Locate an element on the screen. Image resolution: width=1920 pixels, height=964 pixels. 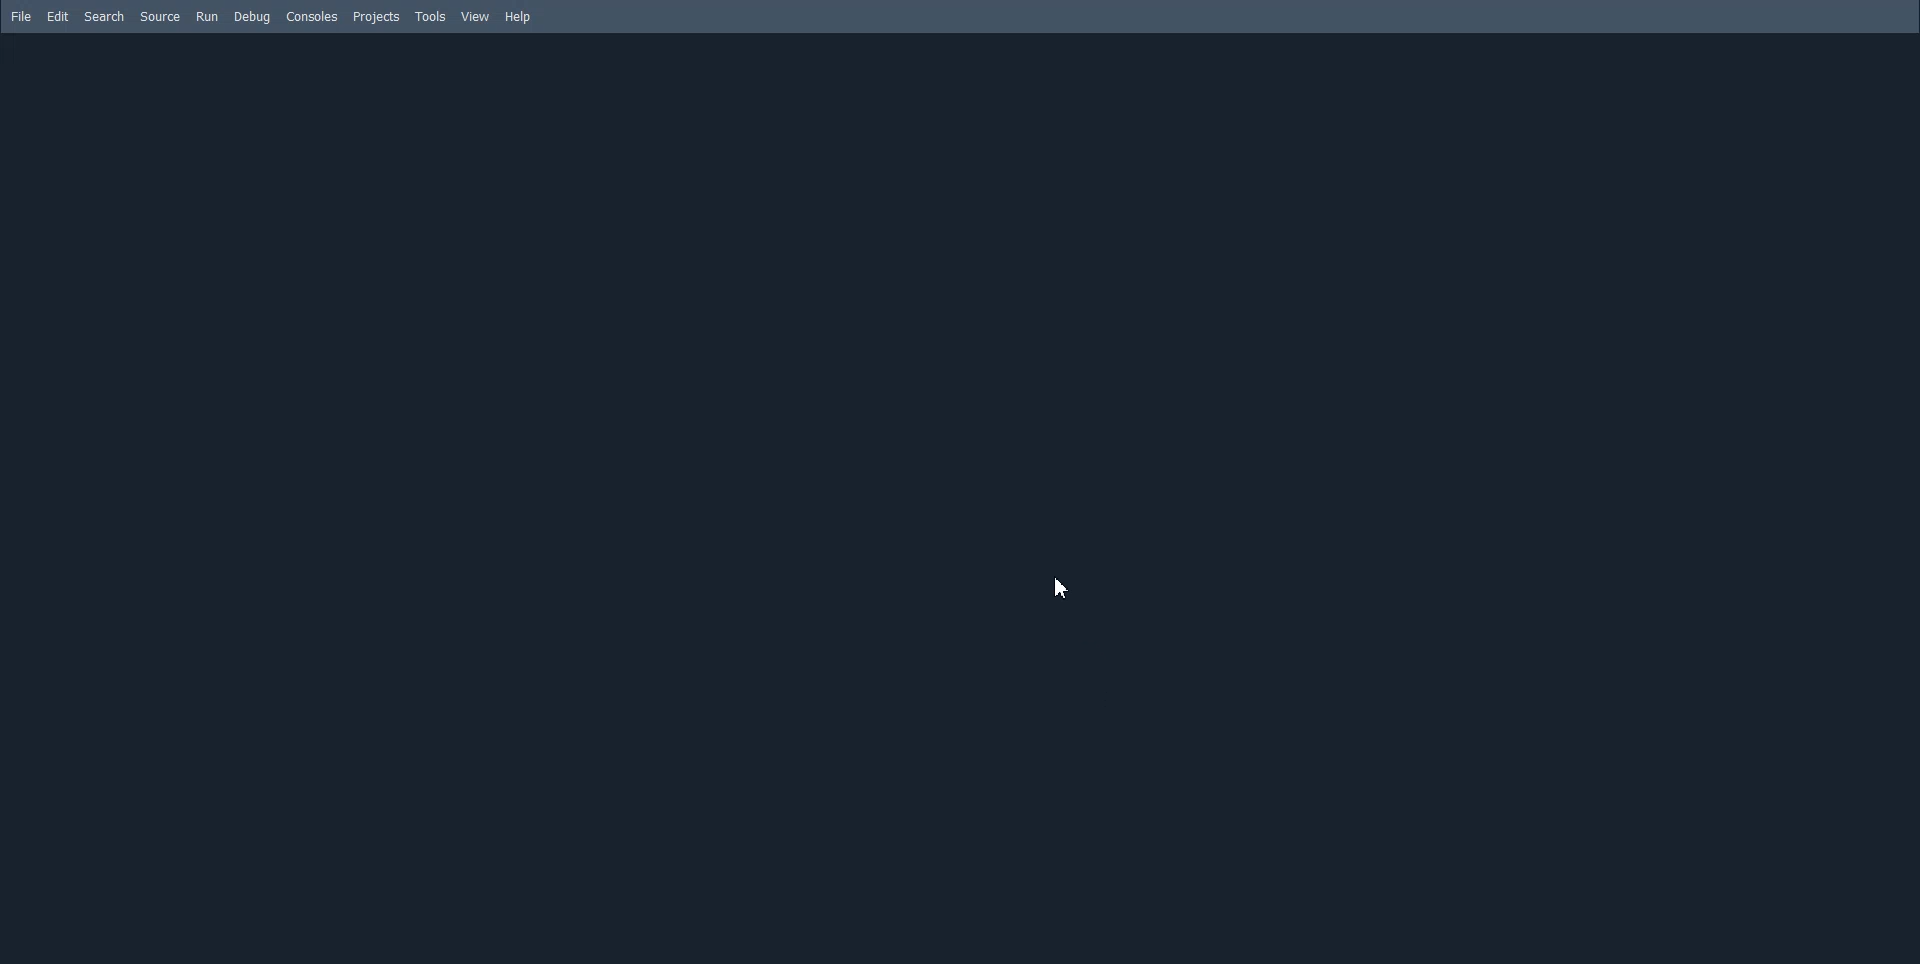
Consoles is located at coordinates (312, 17).